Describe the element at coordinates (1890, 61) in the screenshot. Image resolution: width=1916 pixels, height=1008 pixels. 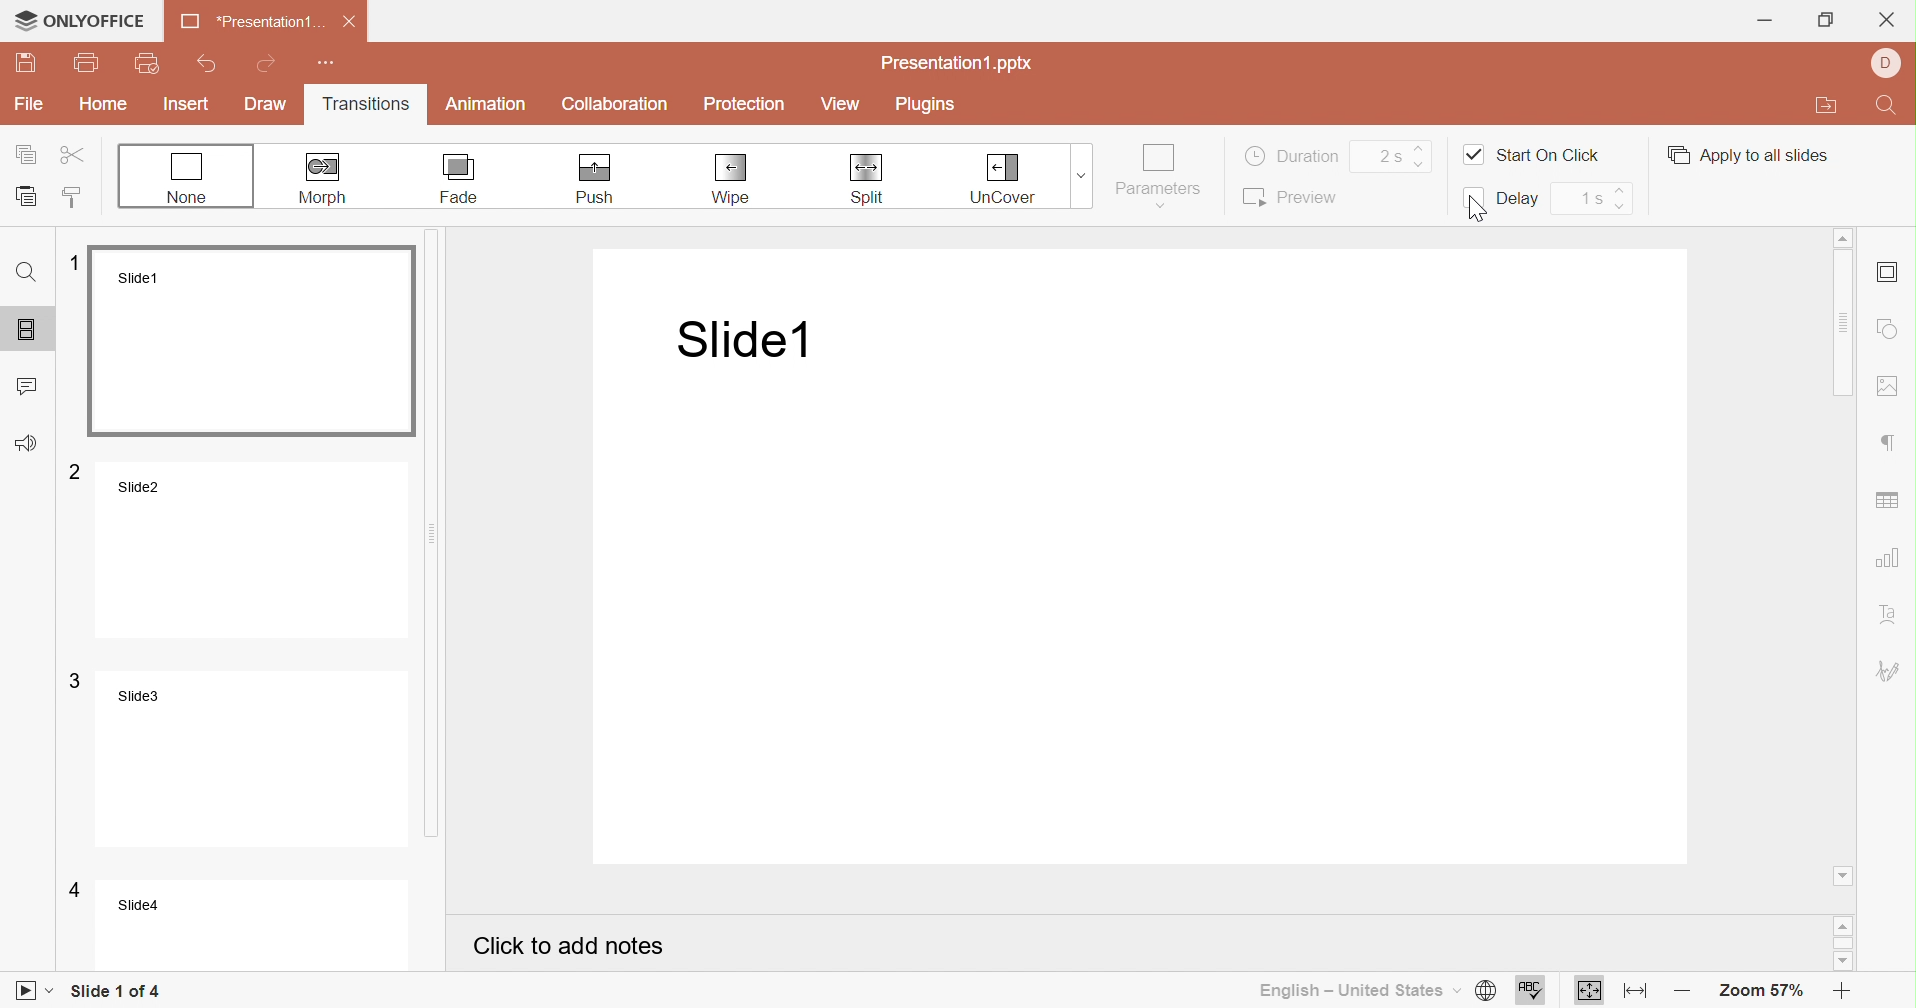
I see `User` at that location.